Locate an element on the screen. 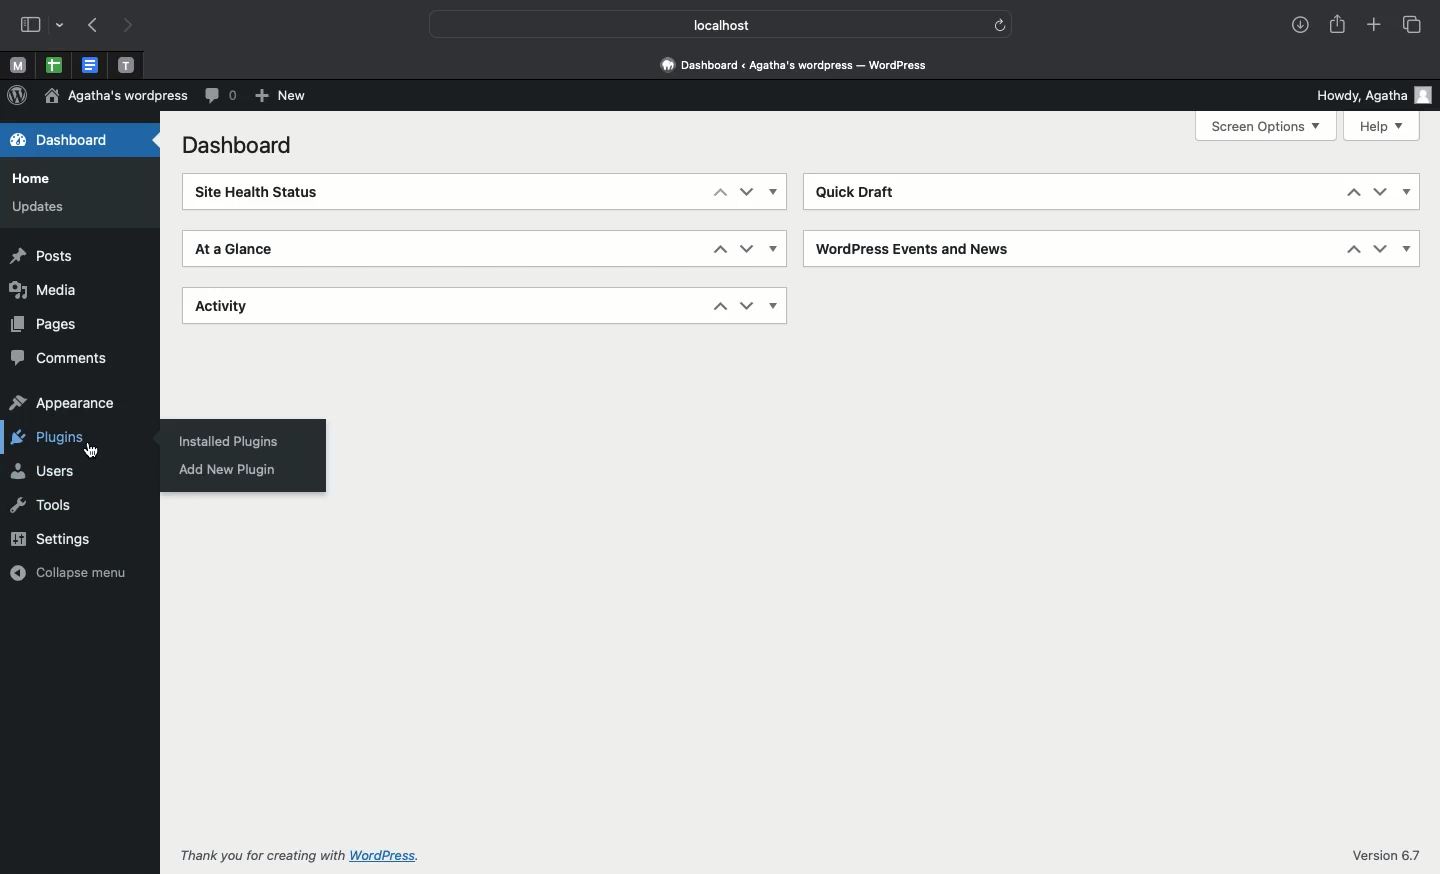  Plugins is located at coordinates (52, 438).